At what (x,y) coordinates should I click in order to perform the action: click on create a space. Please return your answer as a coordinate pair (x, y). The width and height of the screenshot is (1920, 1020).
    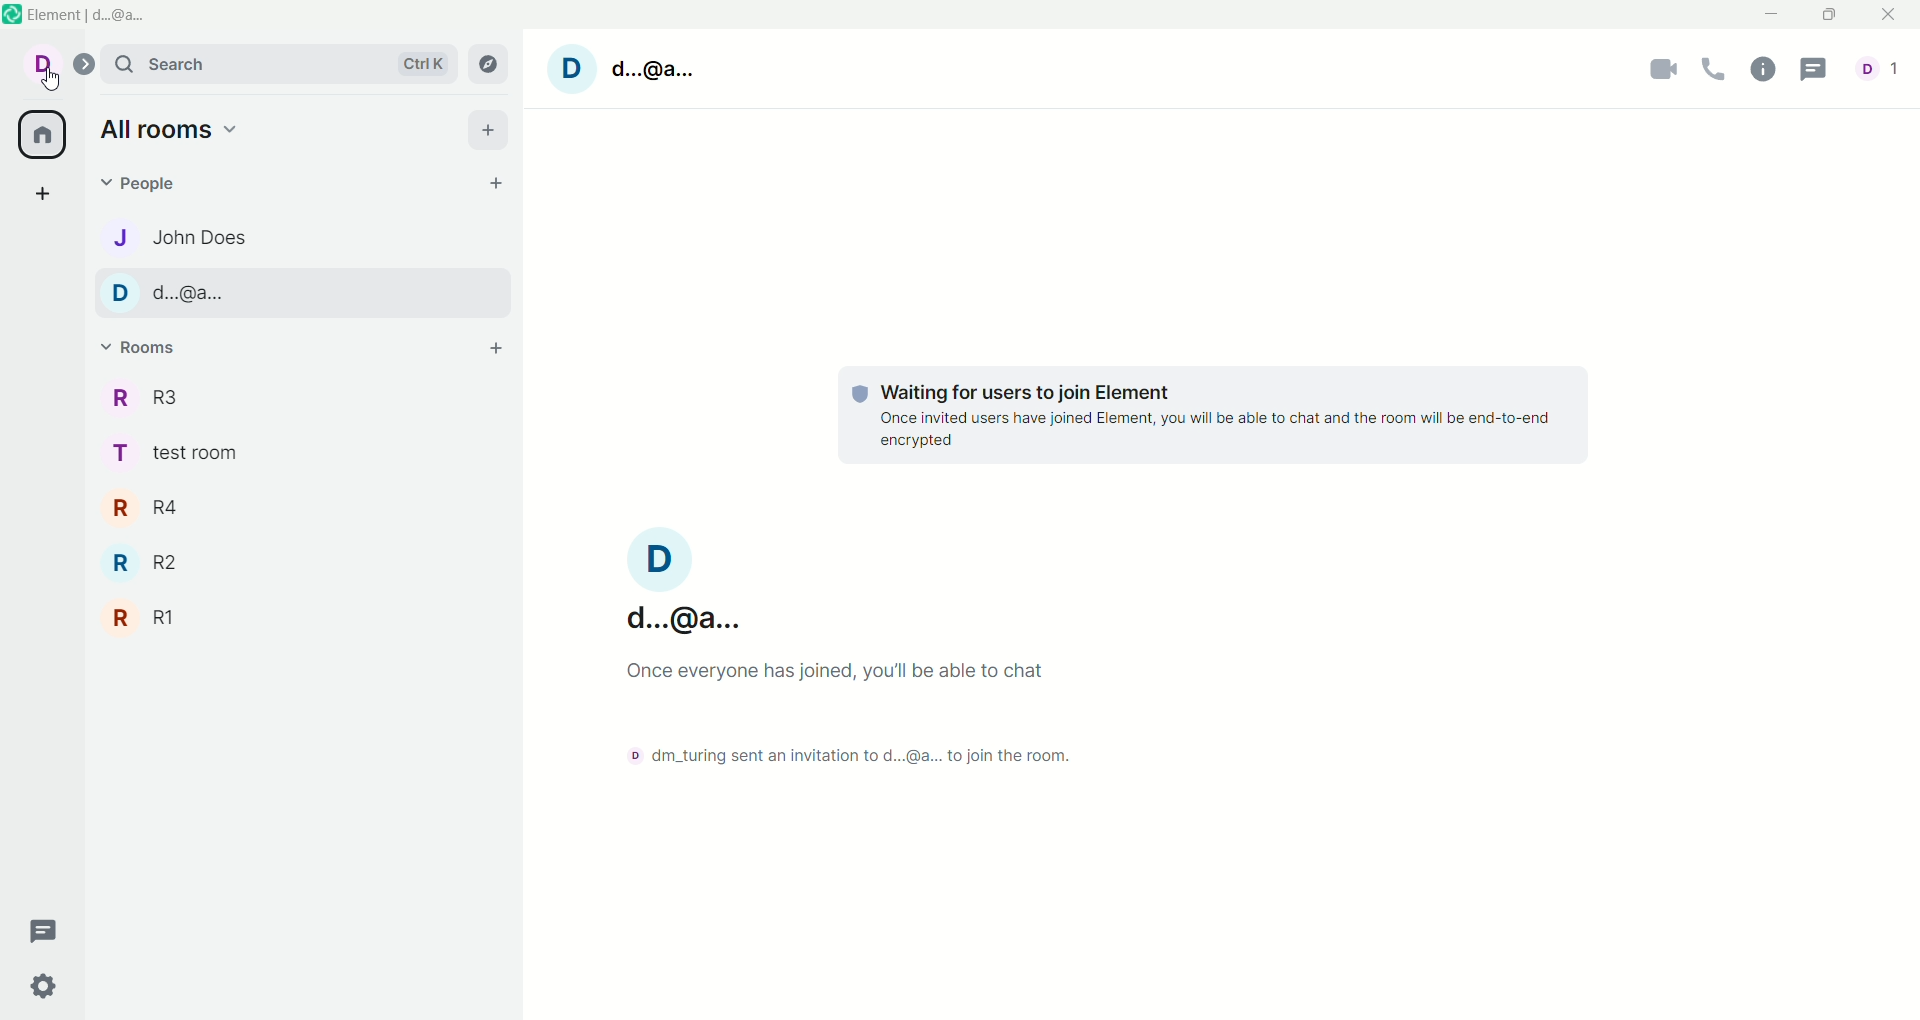
    Looking at the image, I should click on (49, 195).